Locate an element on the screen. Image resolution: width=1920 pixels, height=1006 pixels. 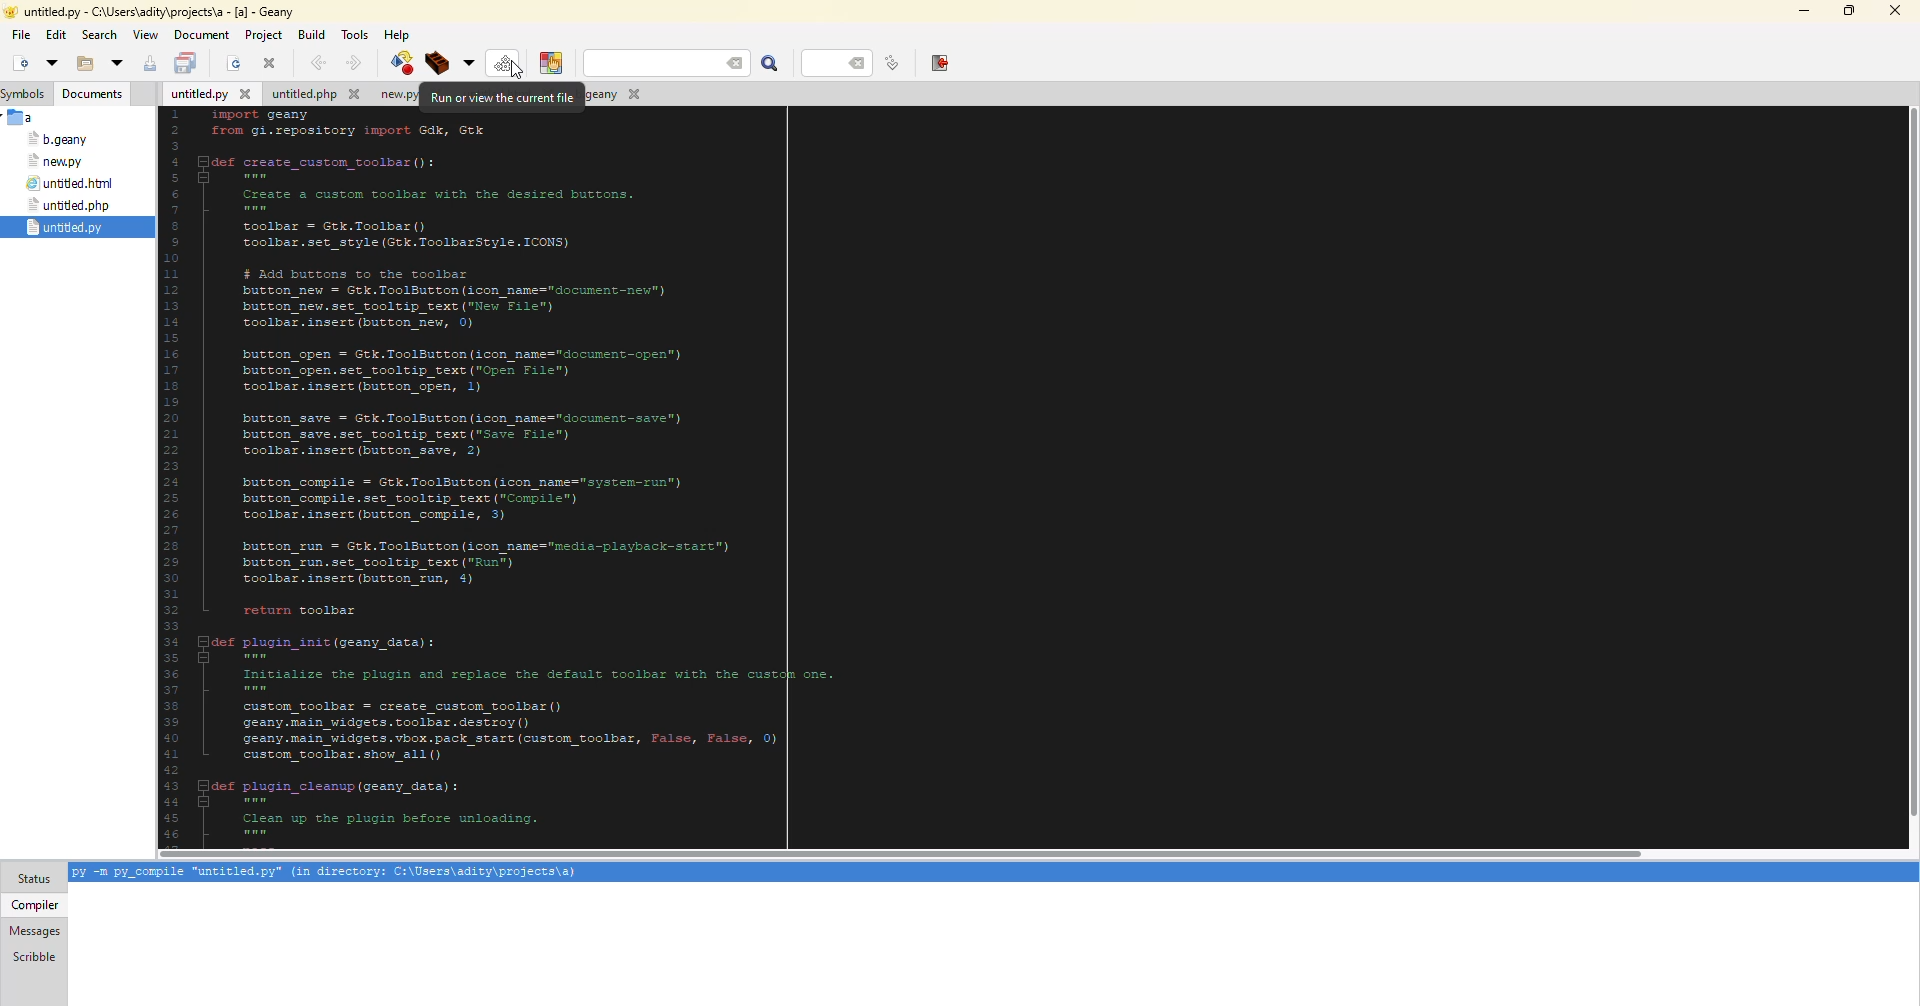
line number is located at coordinates (835, 63).